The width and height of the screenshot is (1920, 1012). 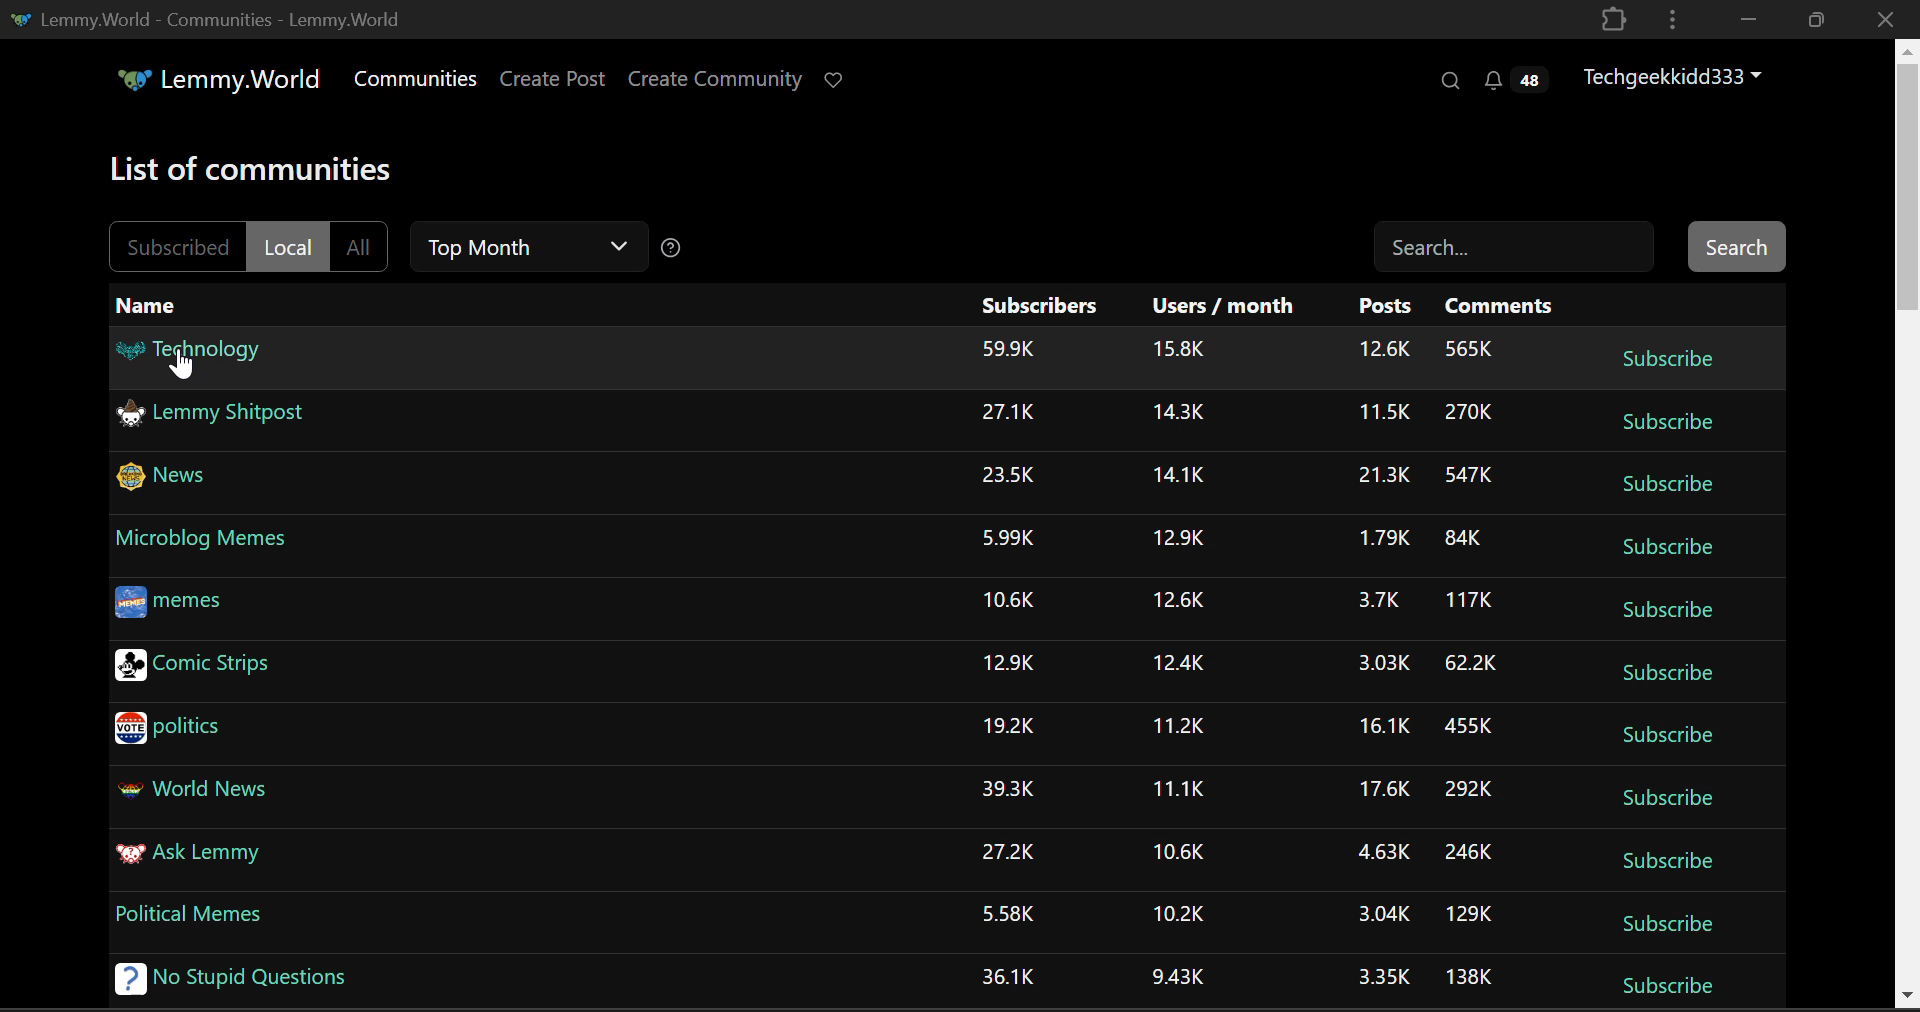 What do you see at coordinates (1007, 539) in the screenshot?
I see `Amount` at bounding box center [1007, 539].